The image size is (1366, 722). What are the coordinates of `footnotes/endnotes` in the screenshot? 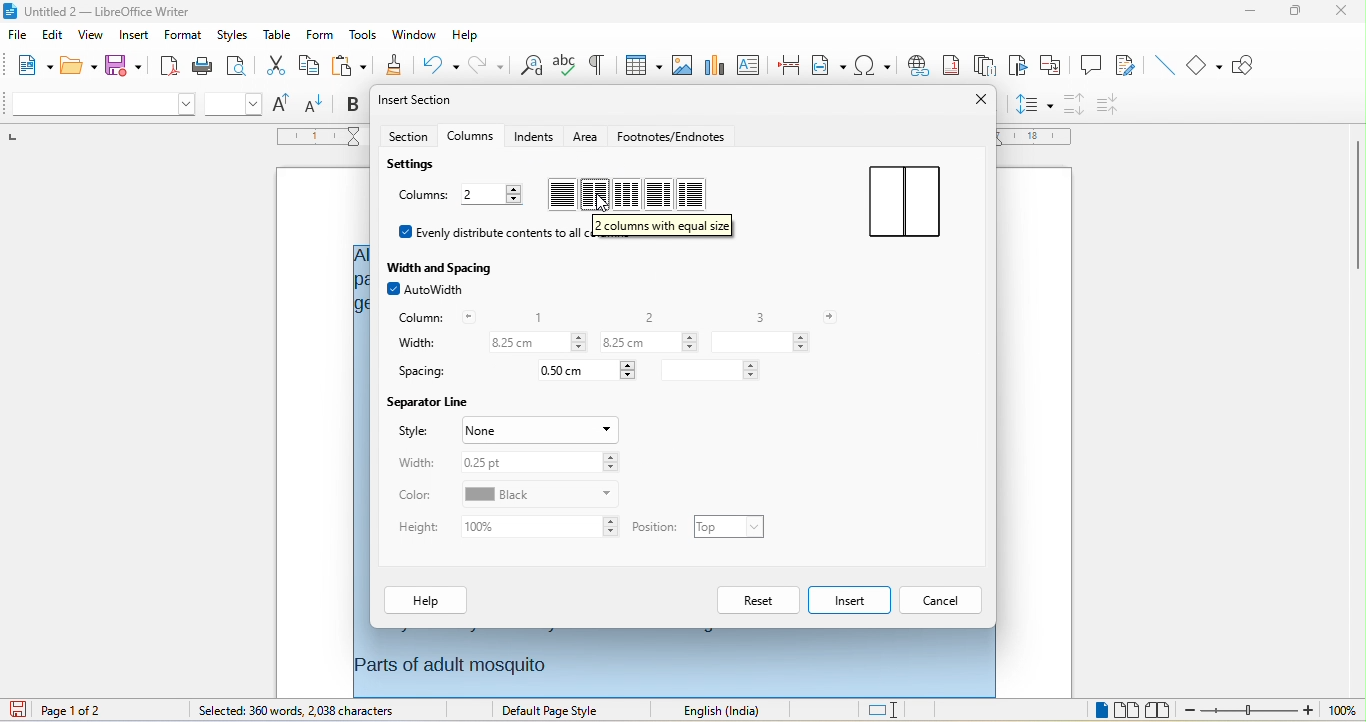 It's located at (673, 137).